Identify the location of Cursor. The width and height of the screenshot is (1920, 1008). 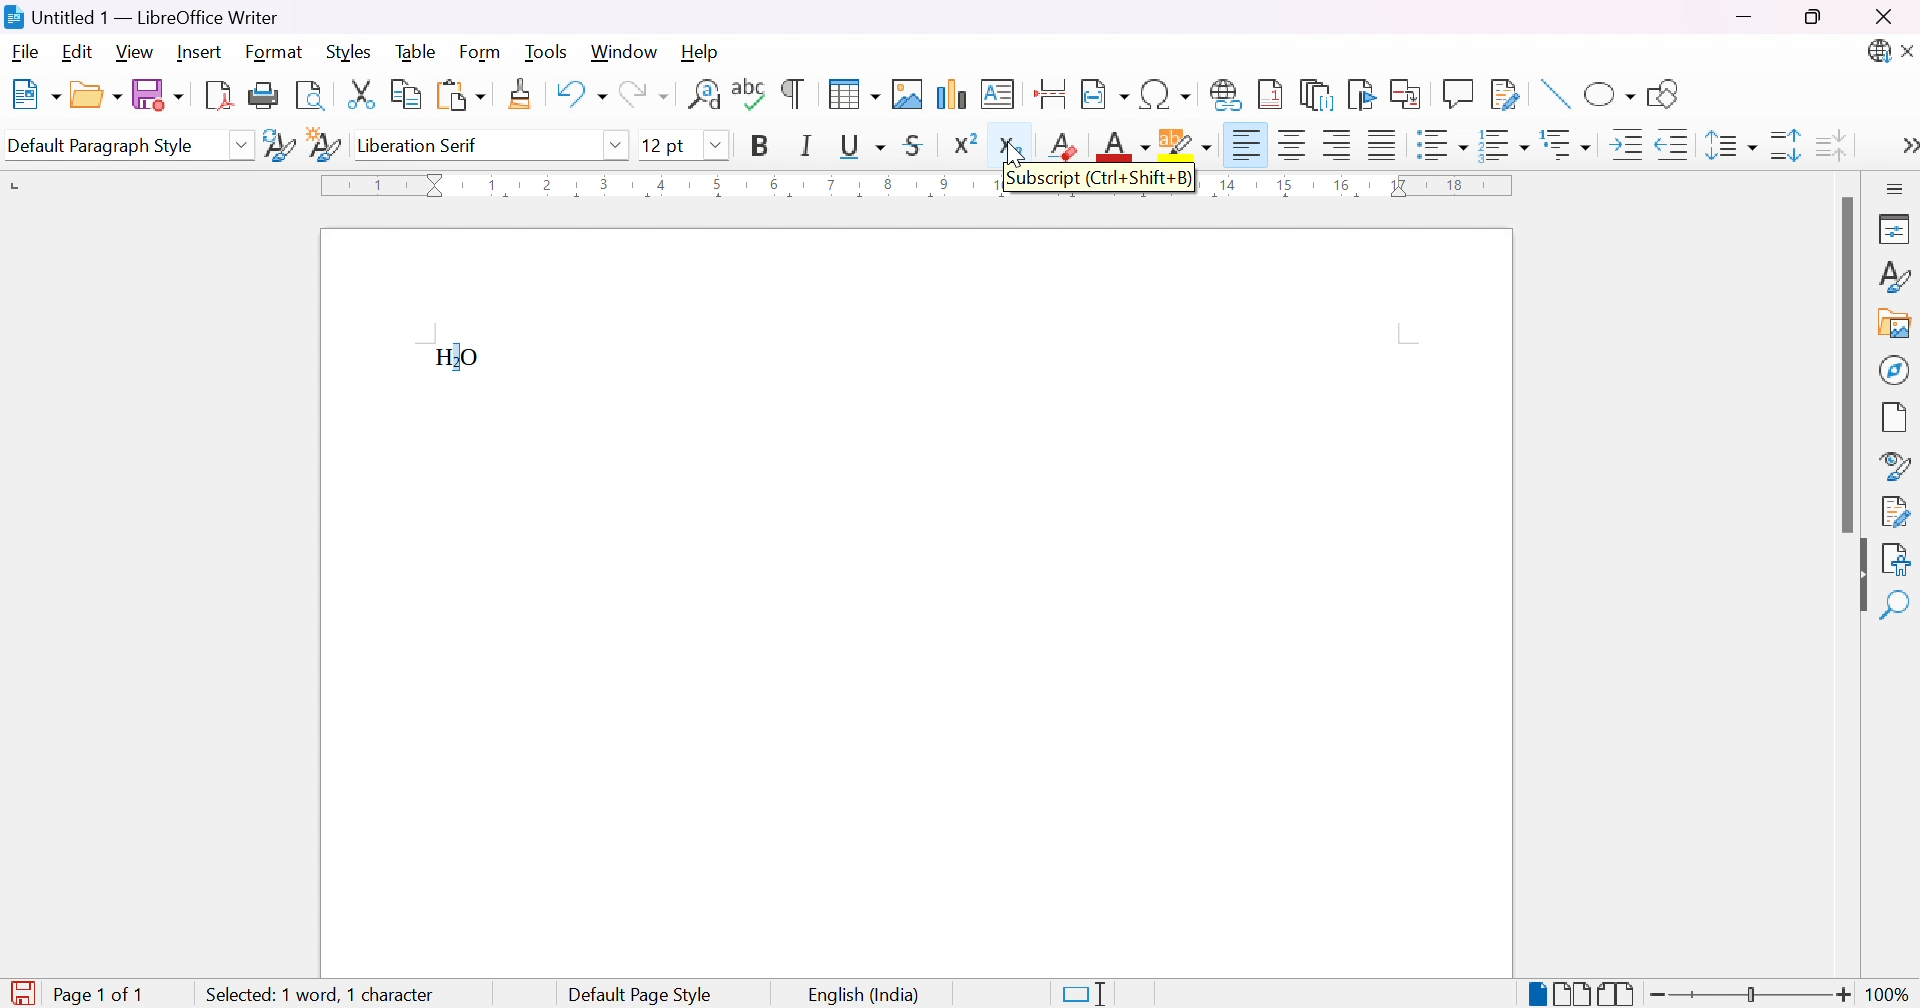
(1007, 149).